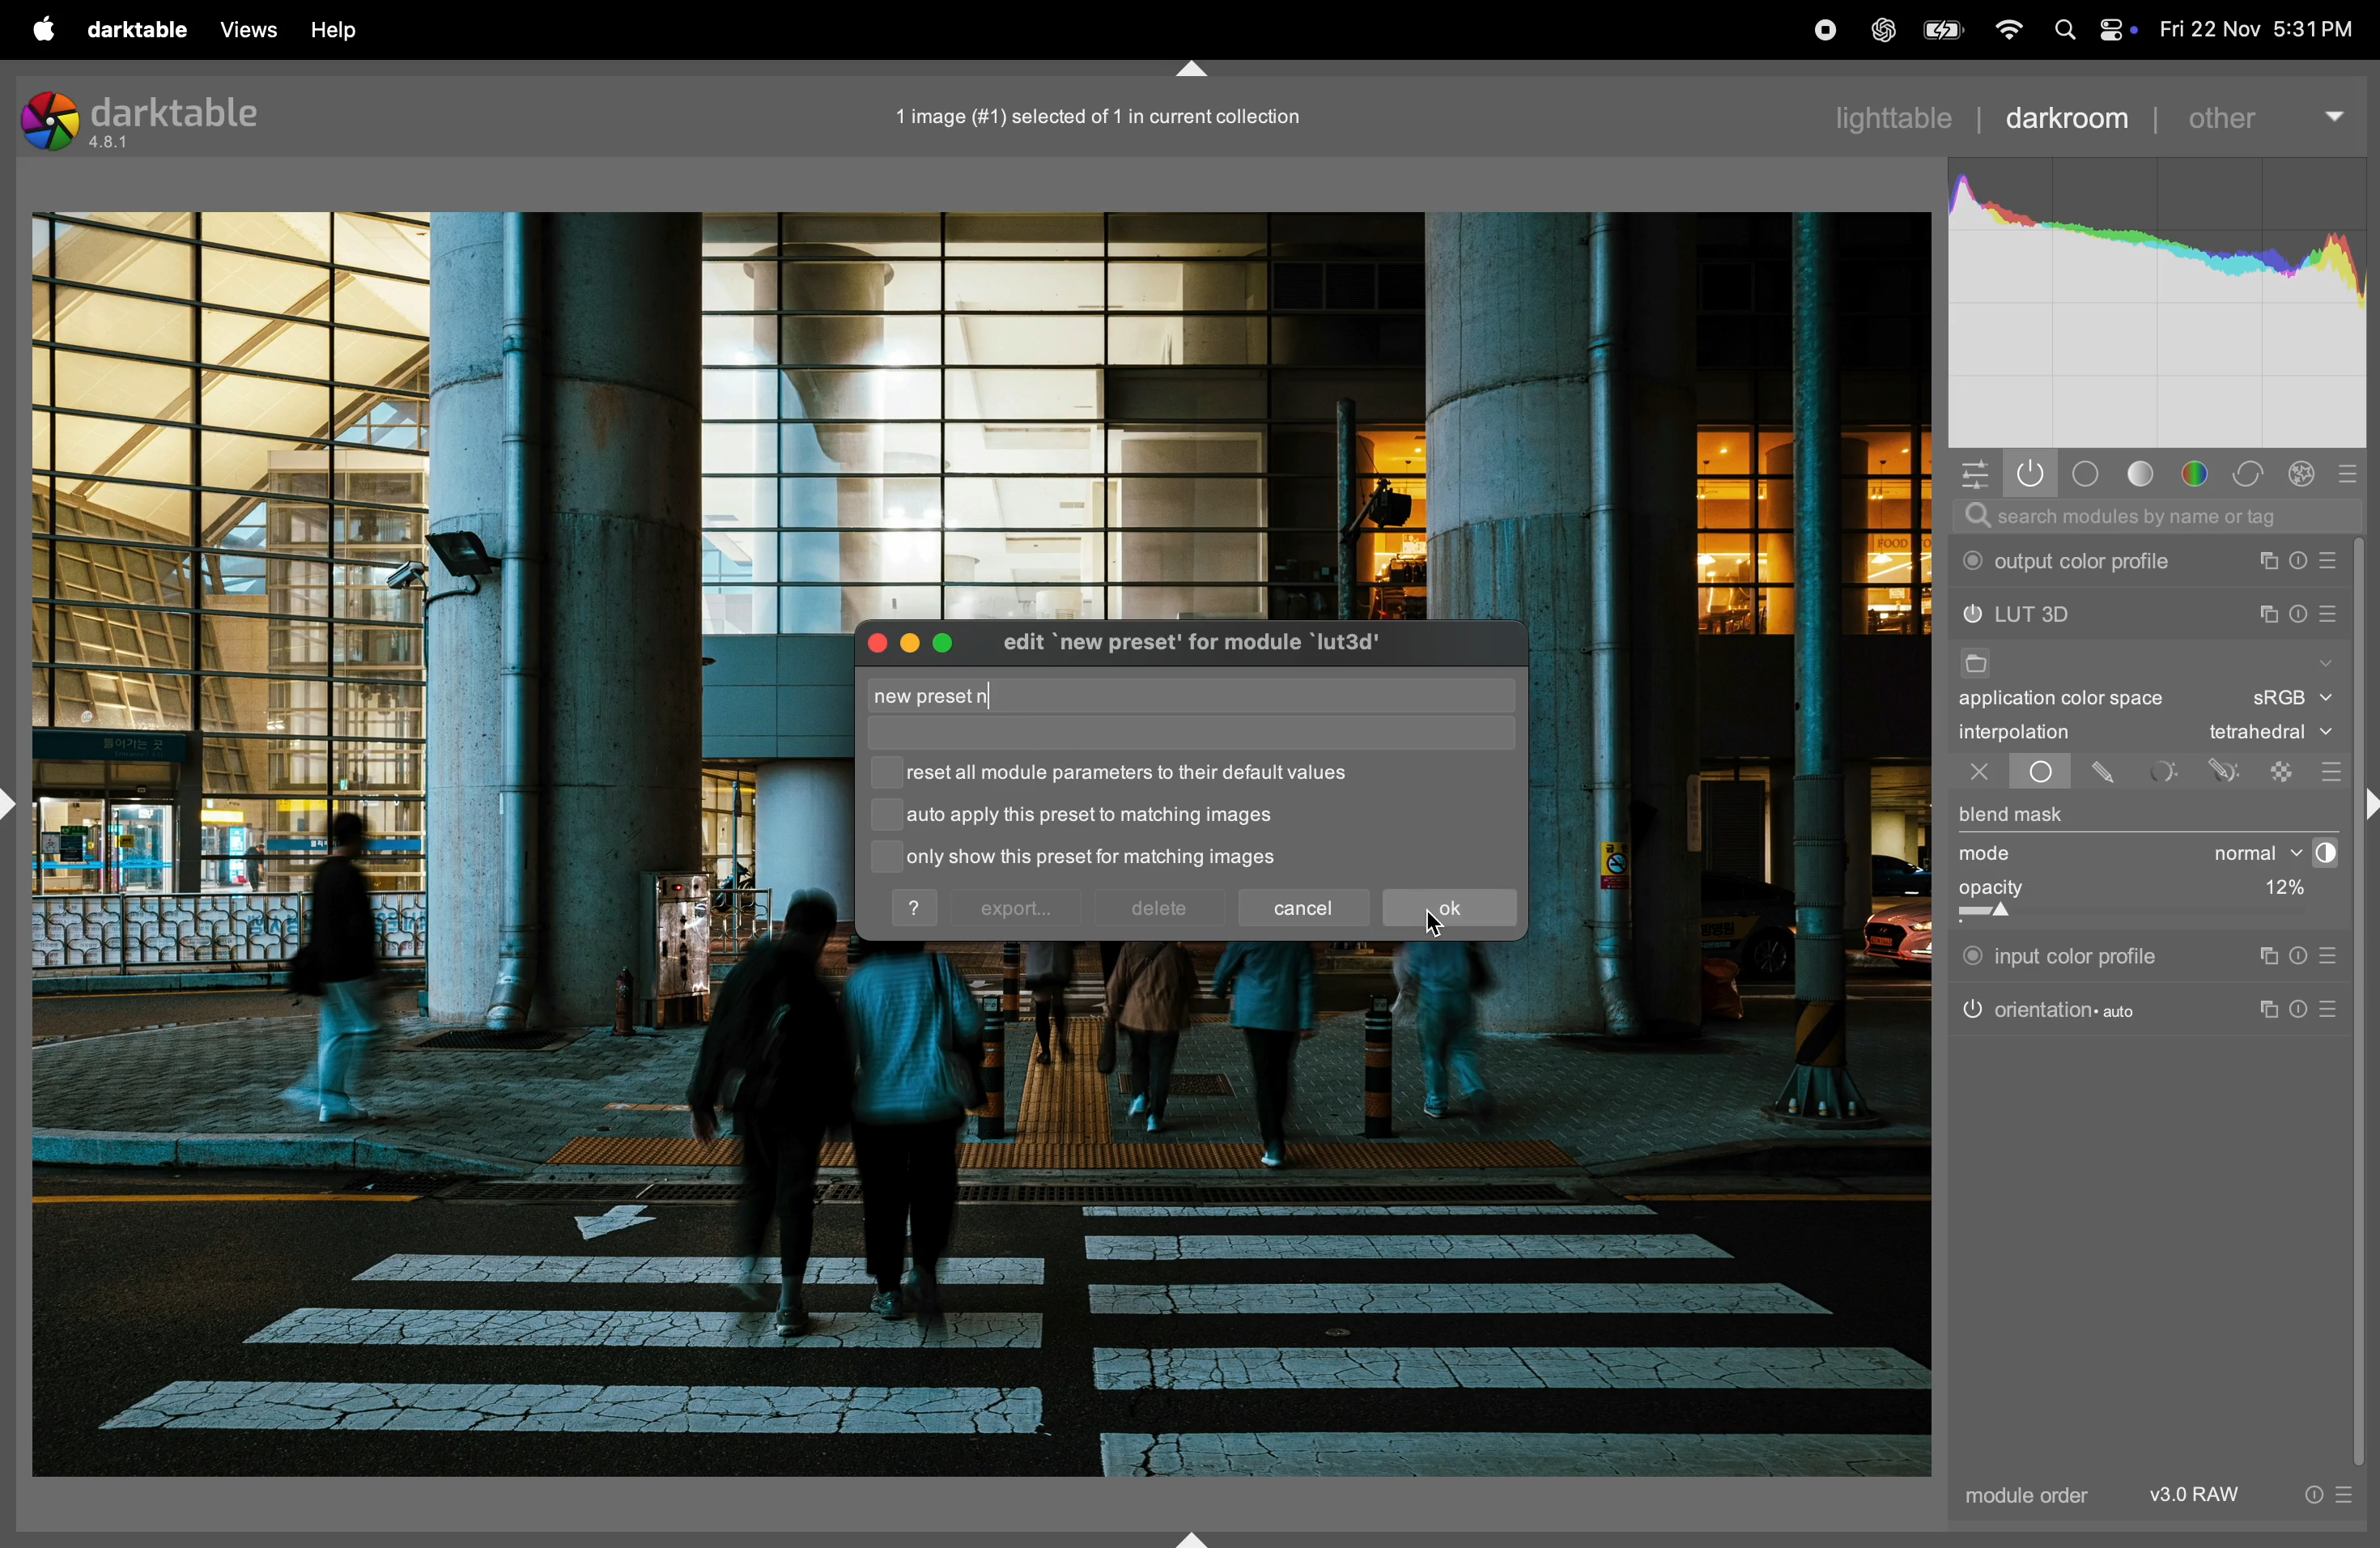  I want to click on raster mask, so click(2284, 770).